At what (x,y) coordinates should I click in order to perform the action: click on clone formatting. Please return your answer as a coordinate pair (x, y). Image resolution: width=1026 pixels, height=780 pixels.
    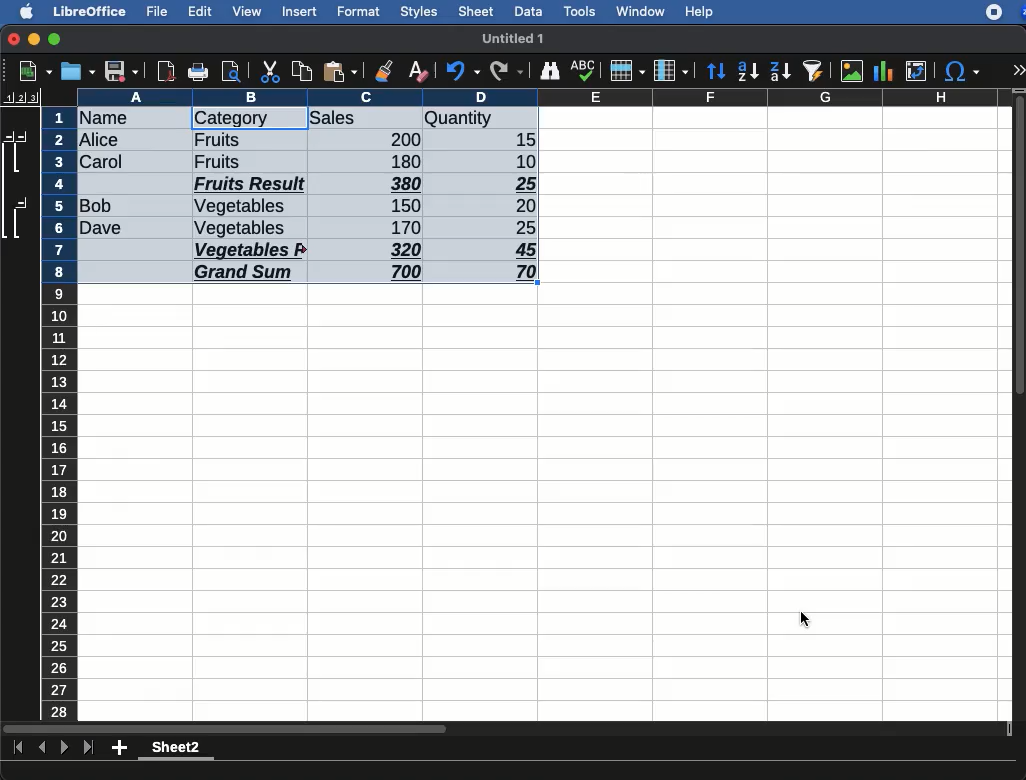
    Looking at the image, I should click on (384, 72).